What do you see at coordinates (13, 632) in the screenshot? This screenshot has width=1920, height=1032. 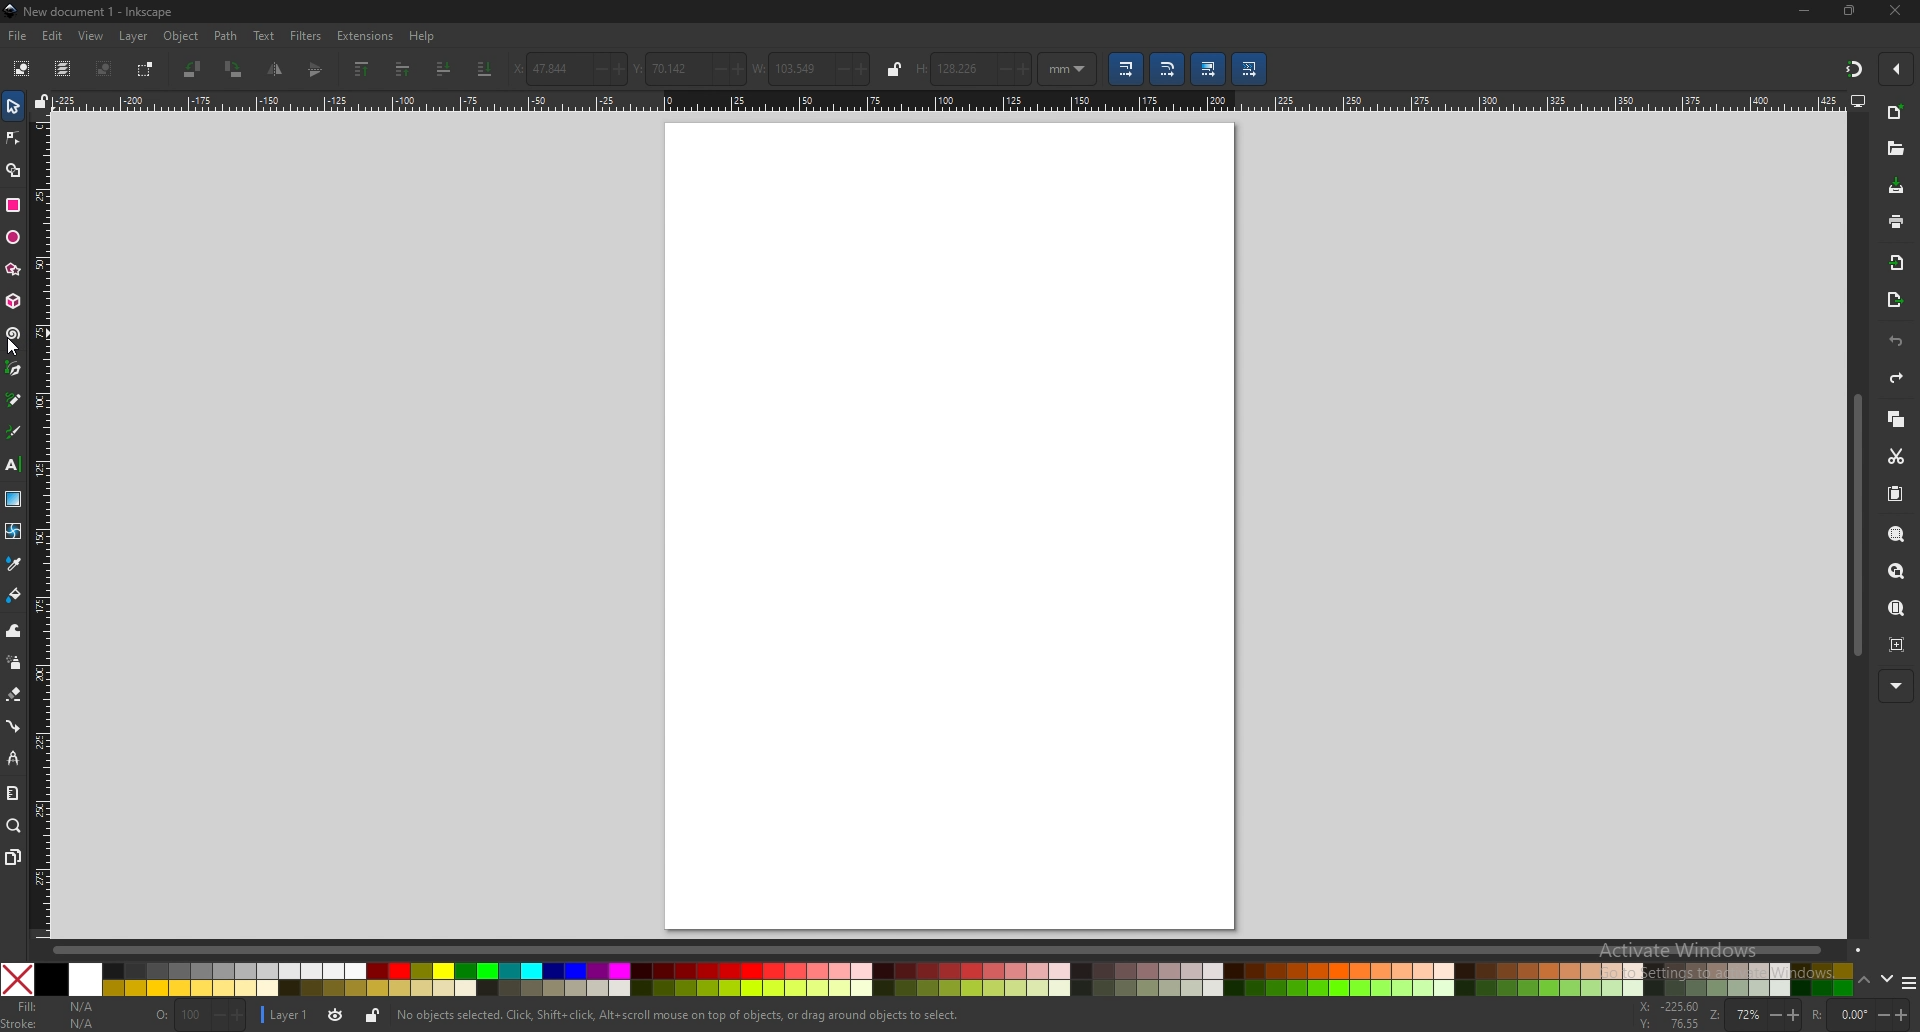 I see `tweak` at bounding box center [13, 632].